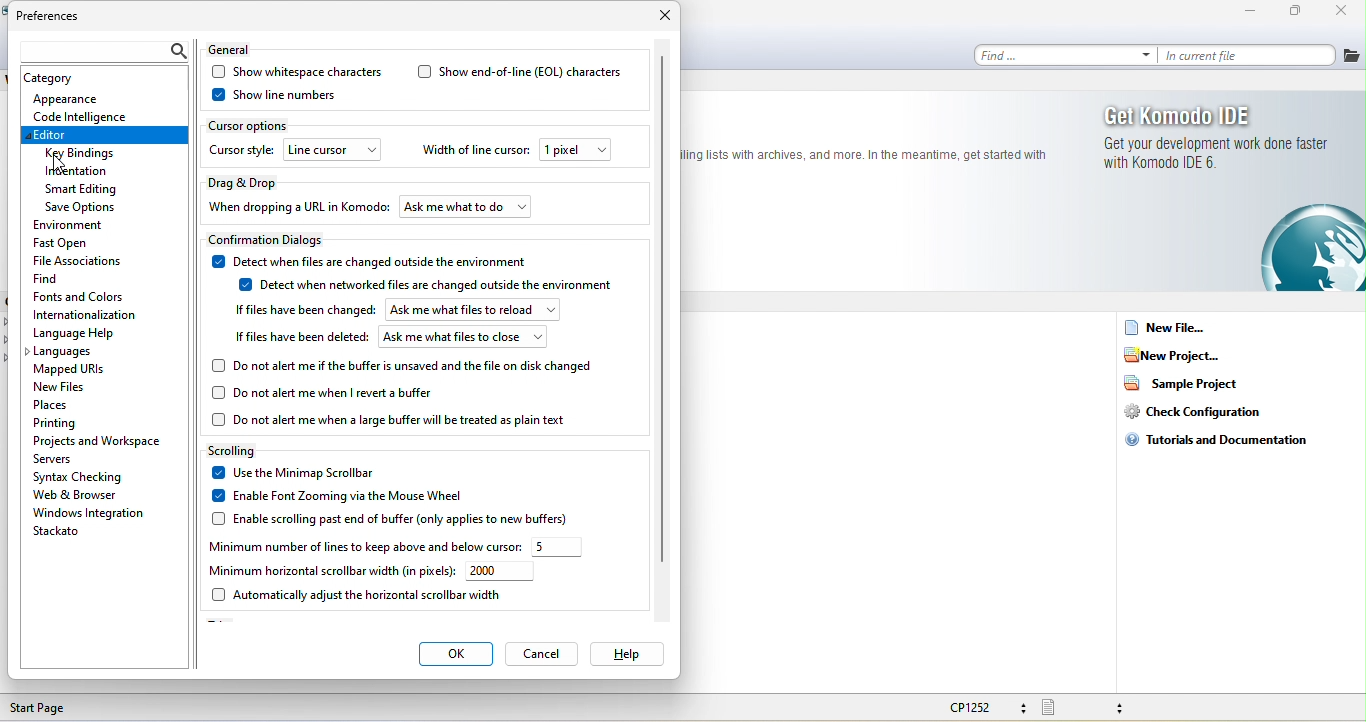  What do you see at coordinates (474, 152) in the screenshot?
I see `width of line cursor` at bounding box center [474, 152].